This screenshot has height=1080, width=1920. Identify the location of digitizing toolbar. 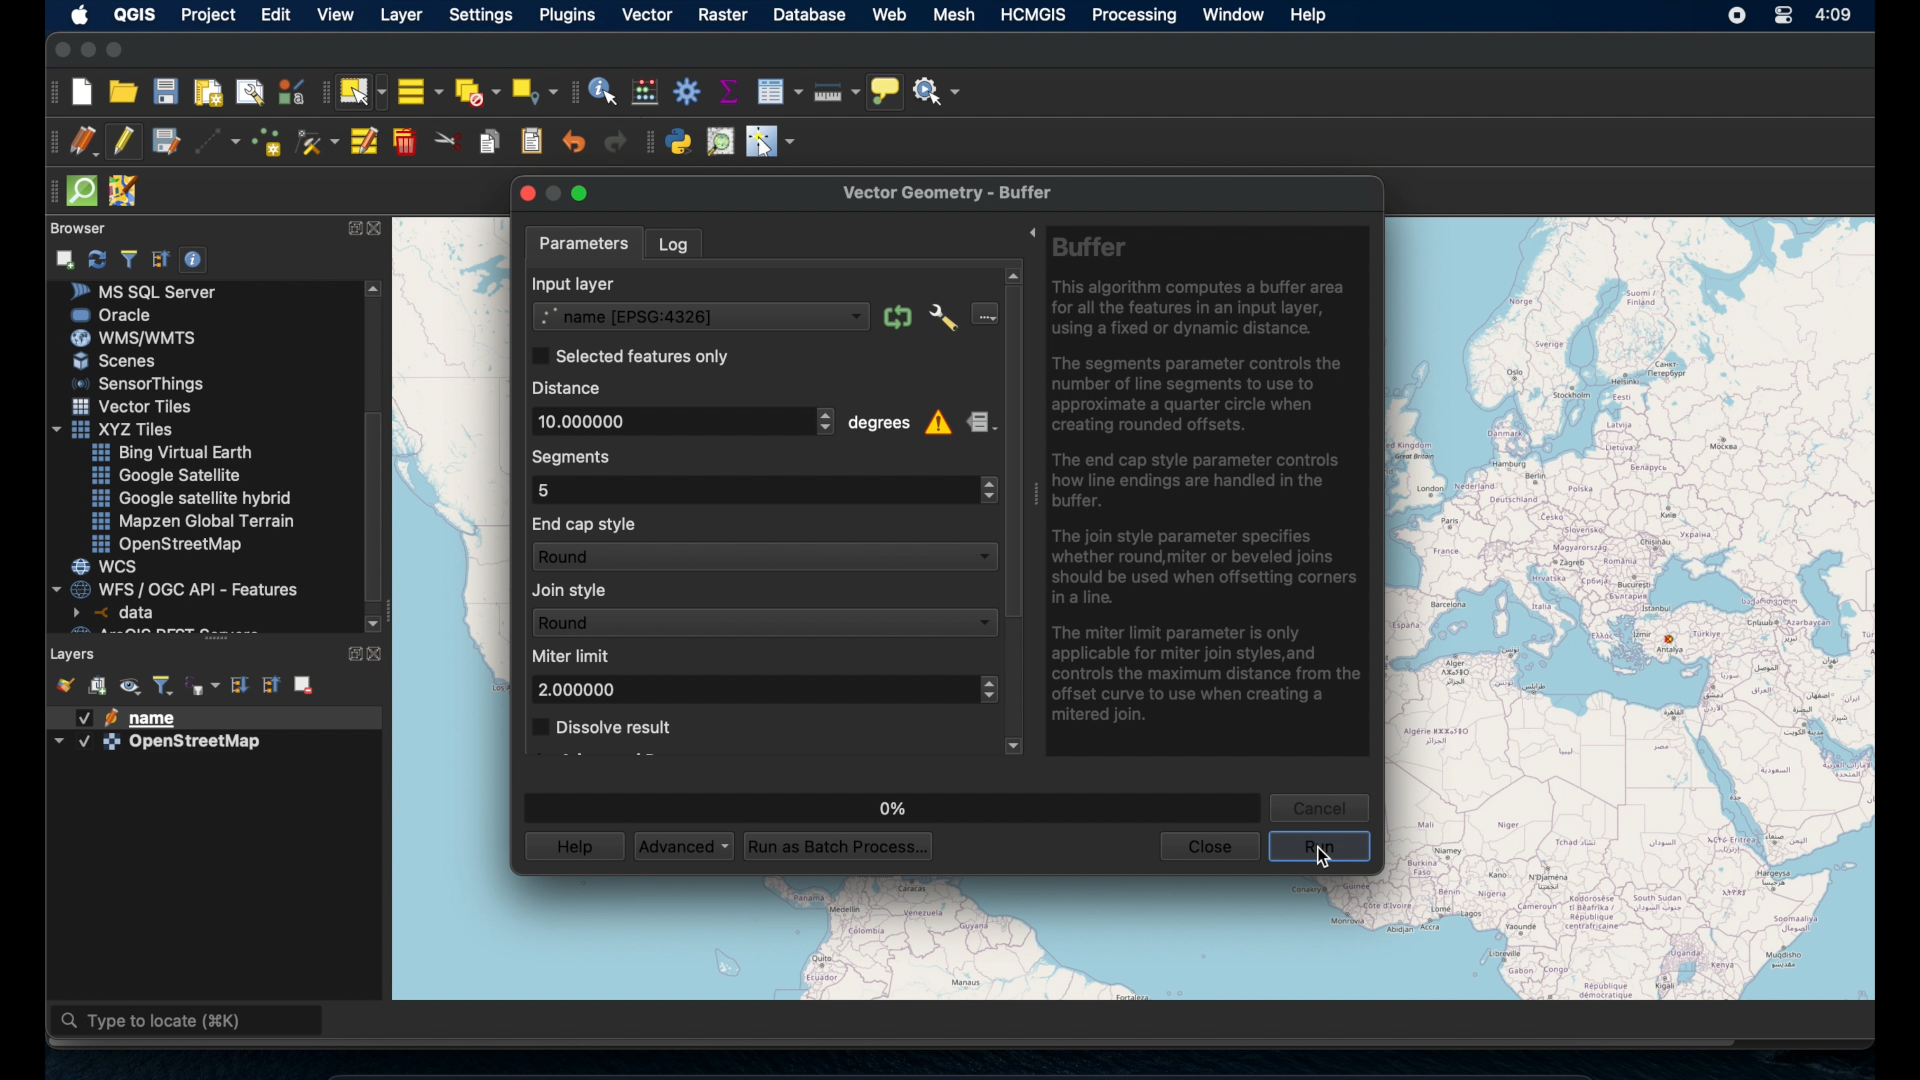
(47, 143).